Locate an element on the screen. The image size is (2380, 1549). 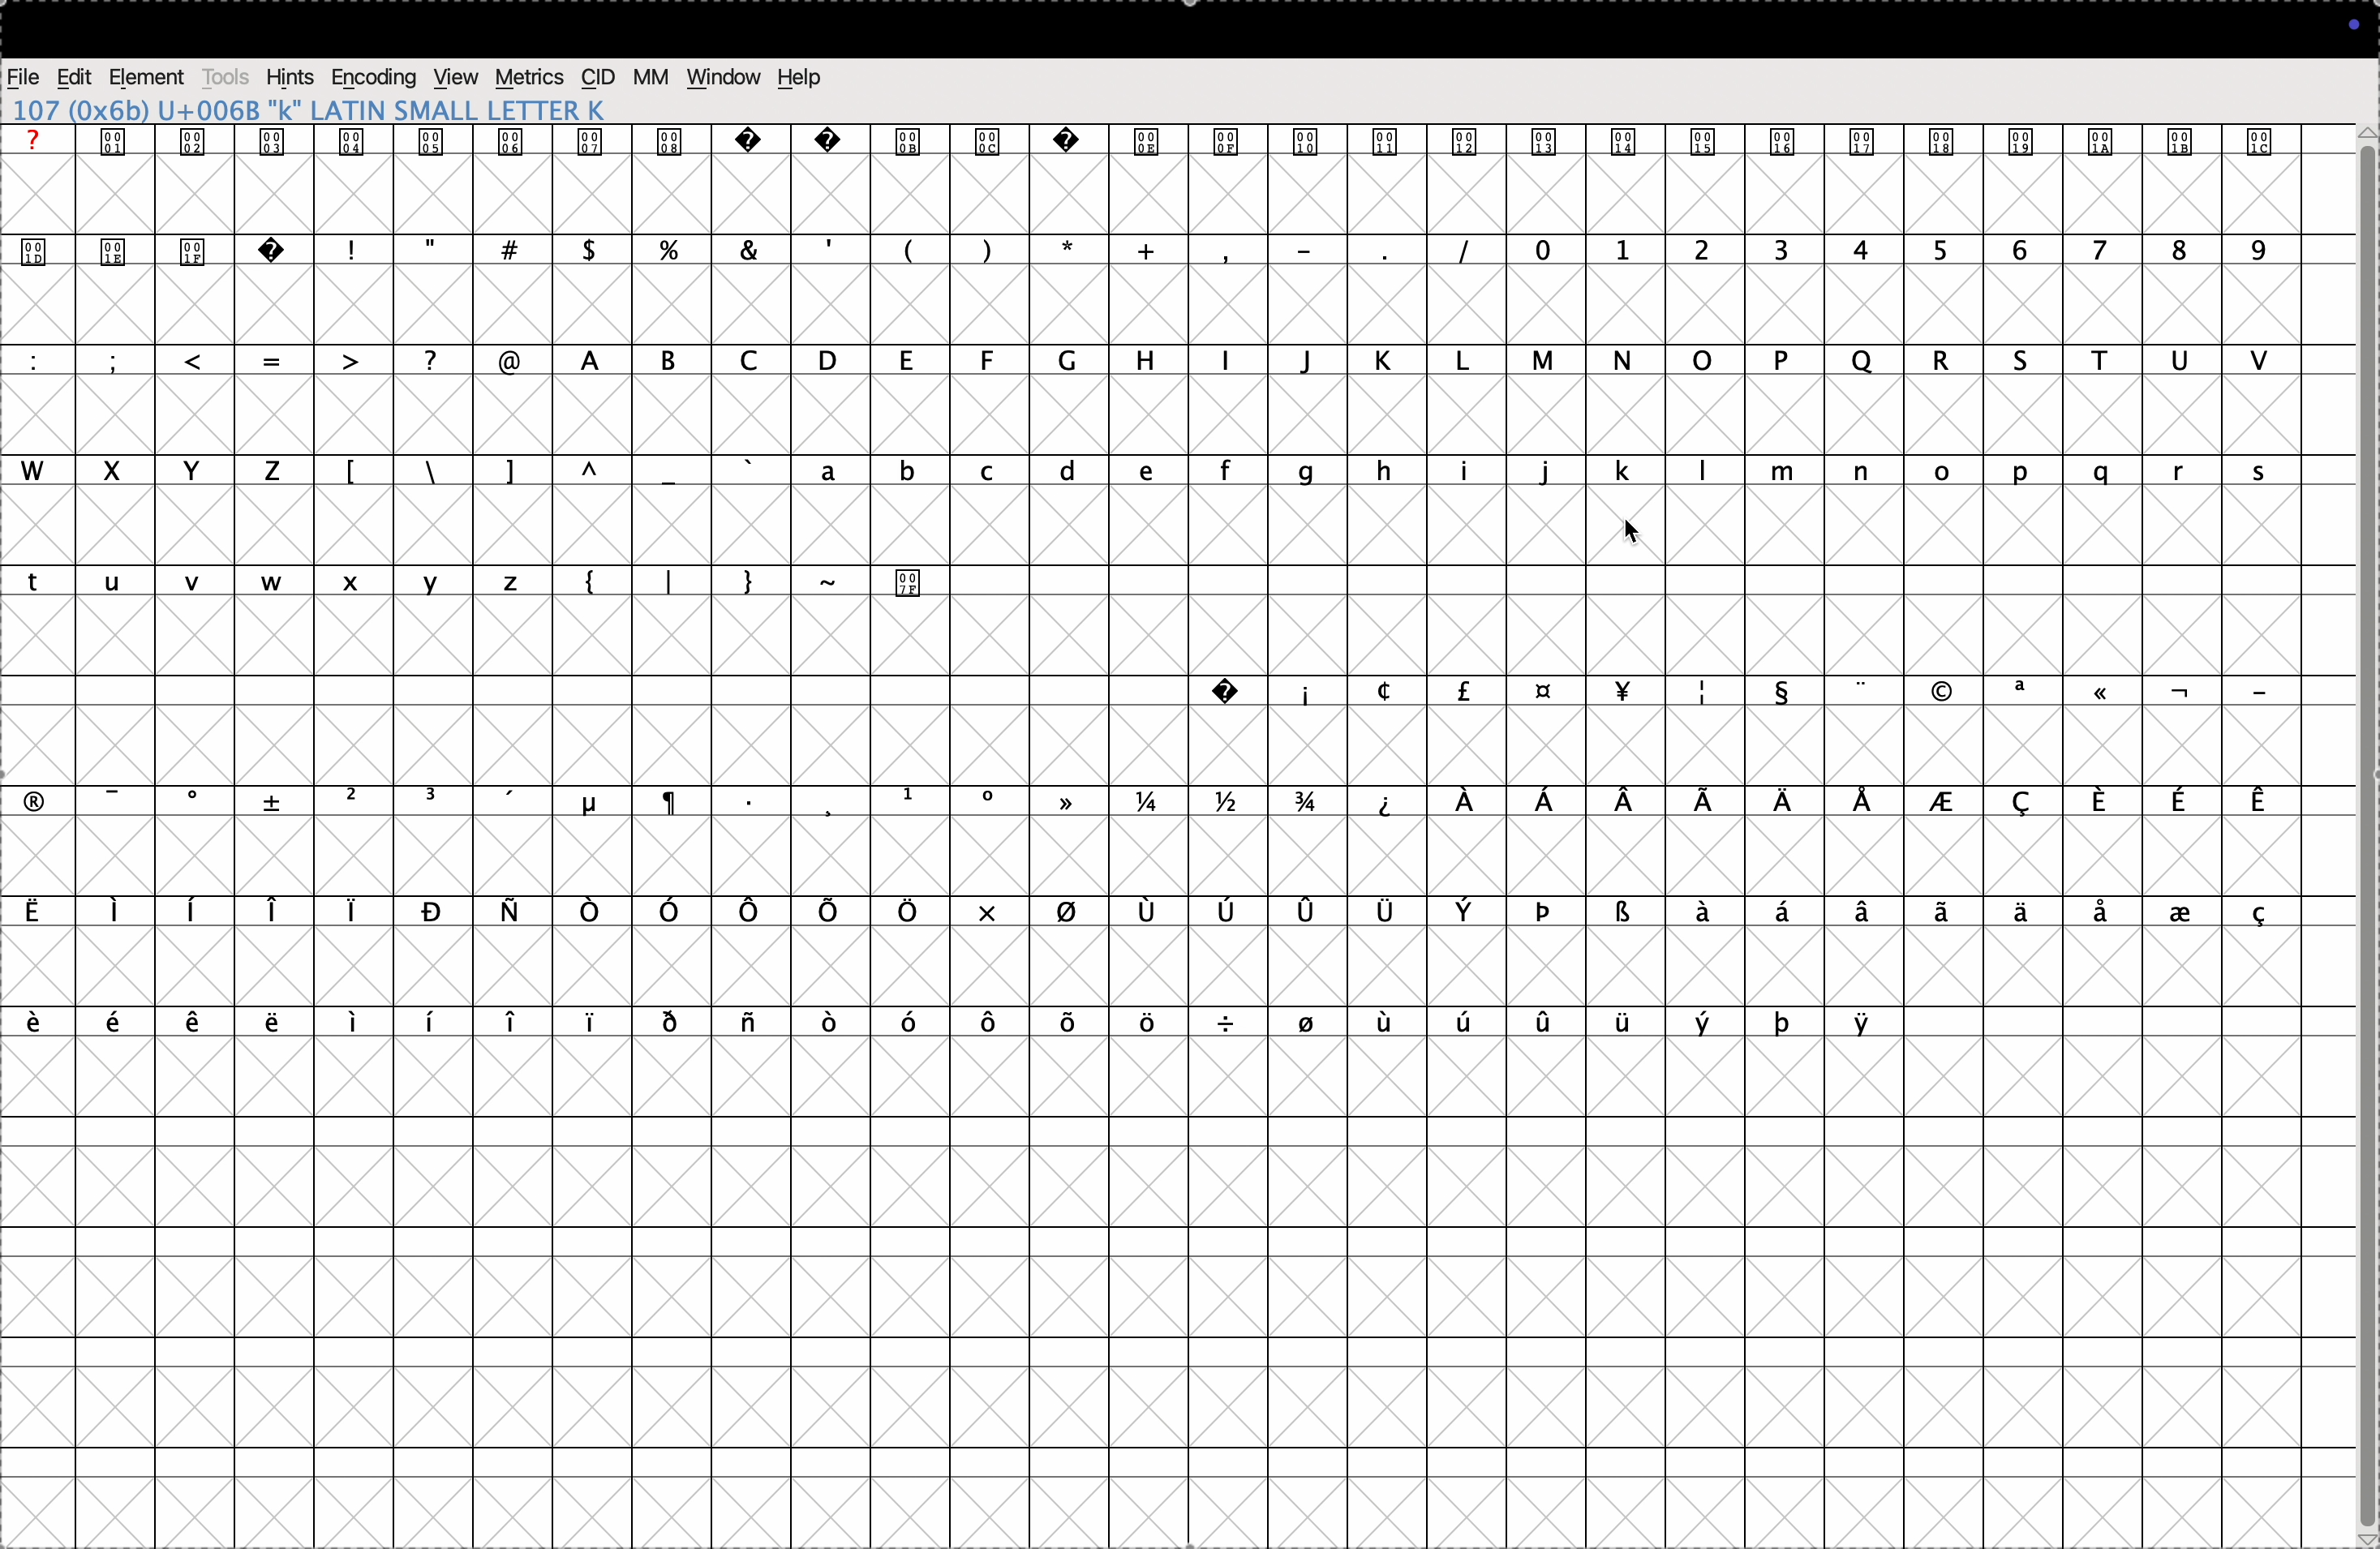
u is located at coordinates (114, 581).